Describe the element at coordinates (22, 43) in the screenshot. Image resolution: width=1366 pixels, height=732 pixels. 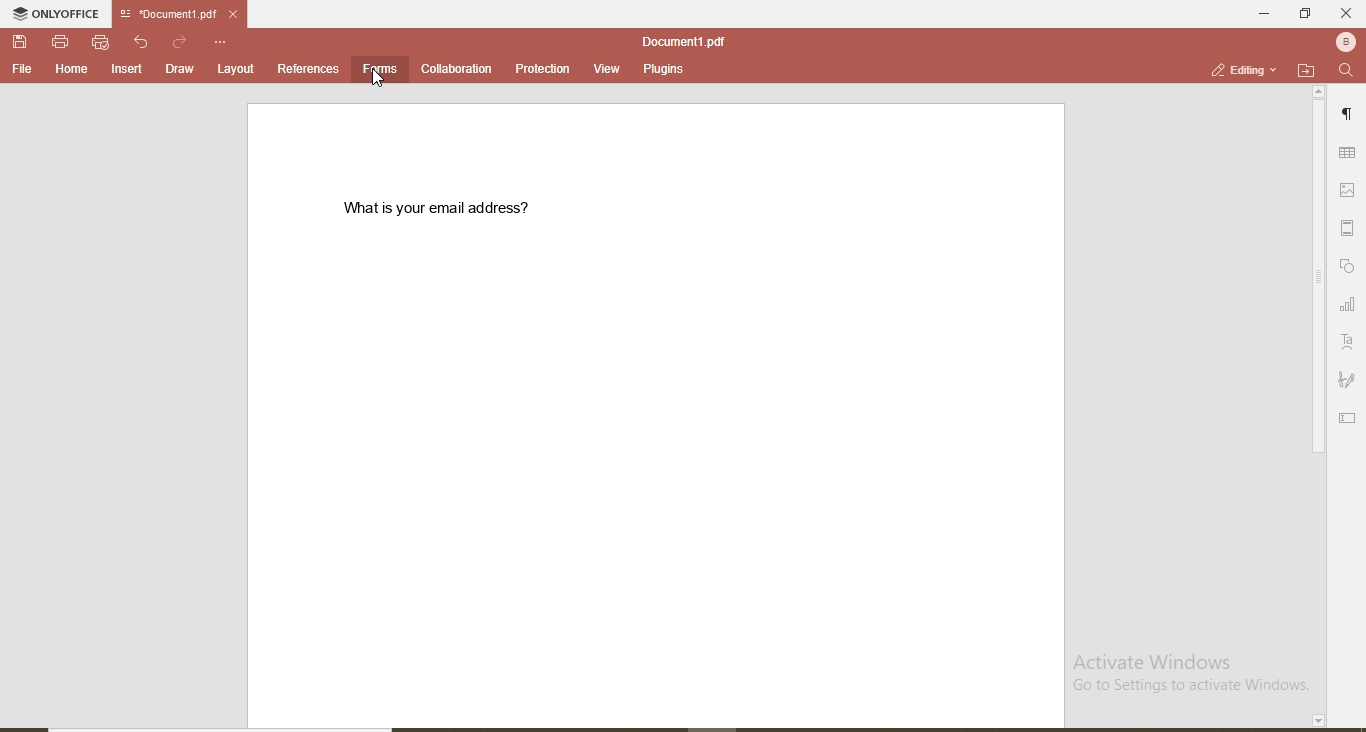
I see `save` at that location.